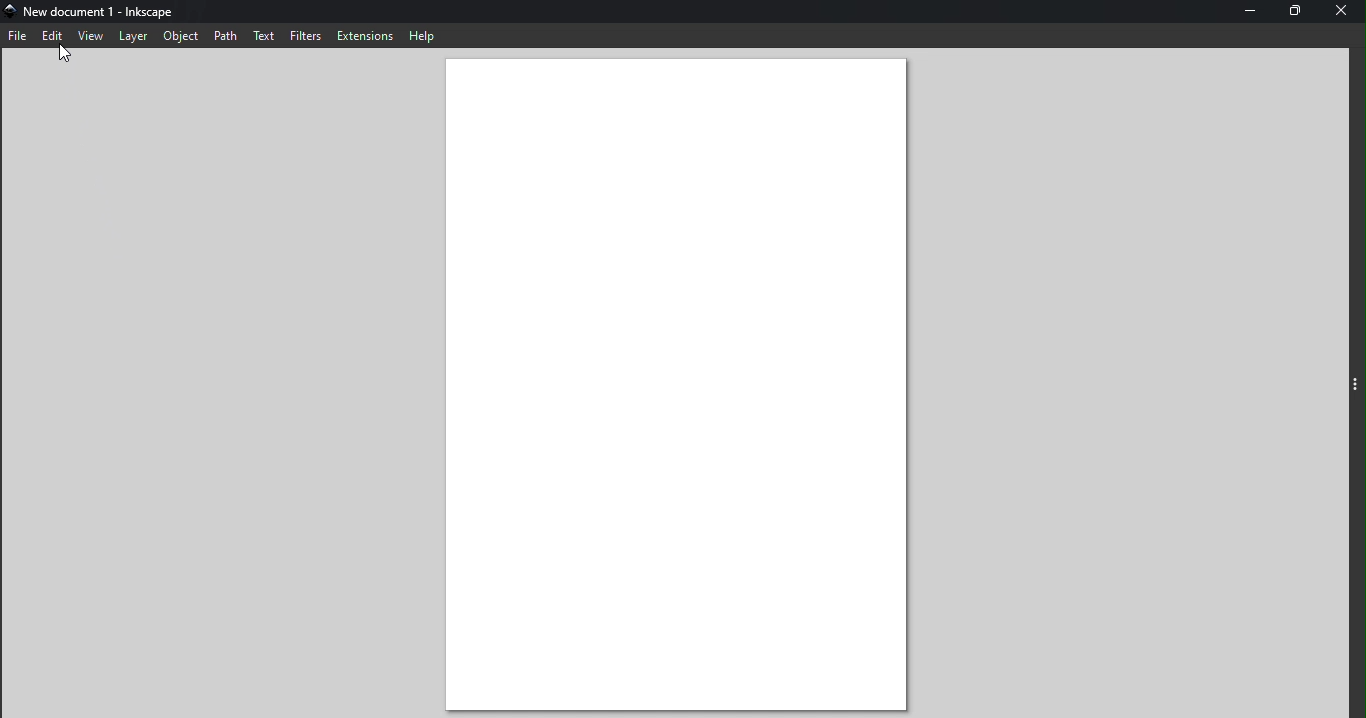  I want to click on Text, so click(265, 33).